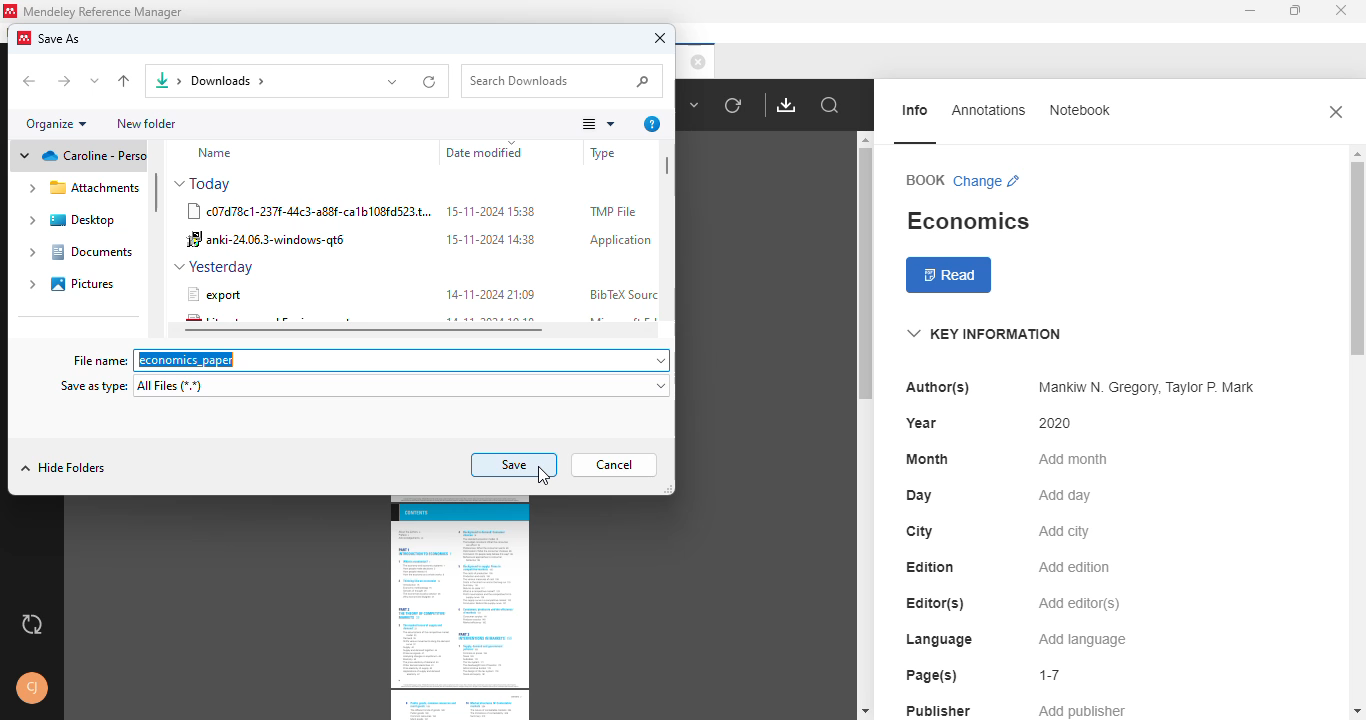 This screenshot has width=1366, height=720. Describe the element at coordinates (123, 81) in the screenshot. I see `up to "desktop"` at that location.